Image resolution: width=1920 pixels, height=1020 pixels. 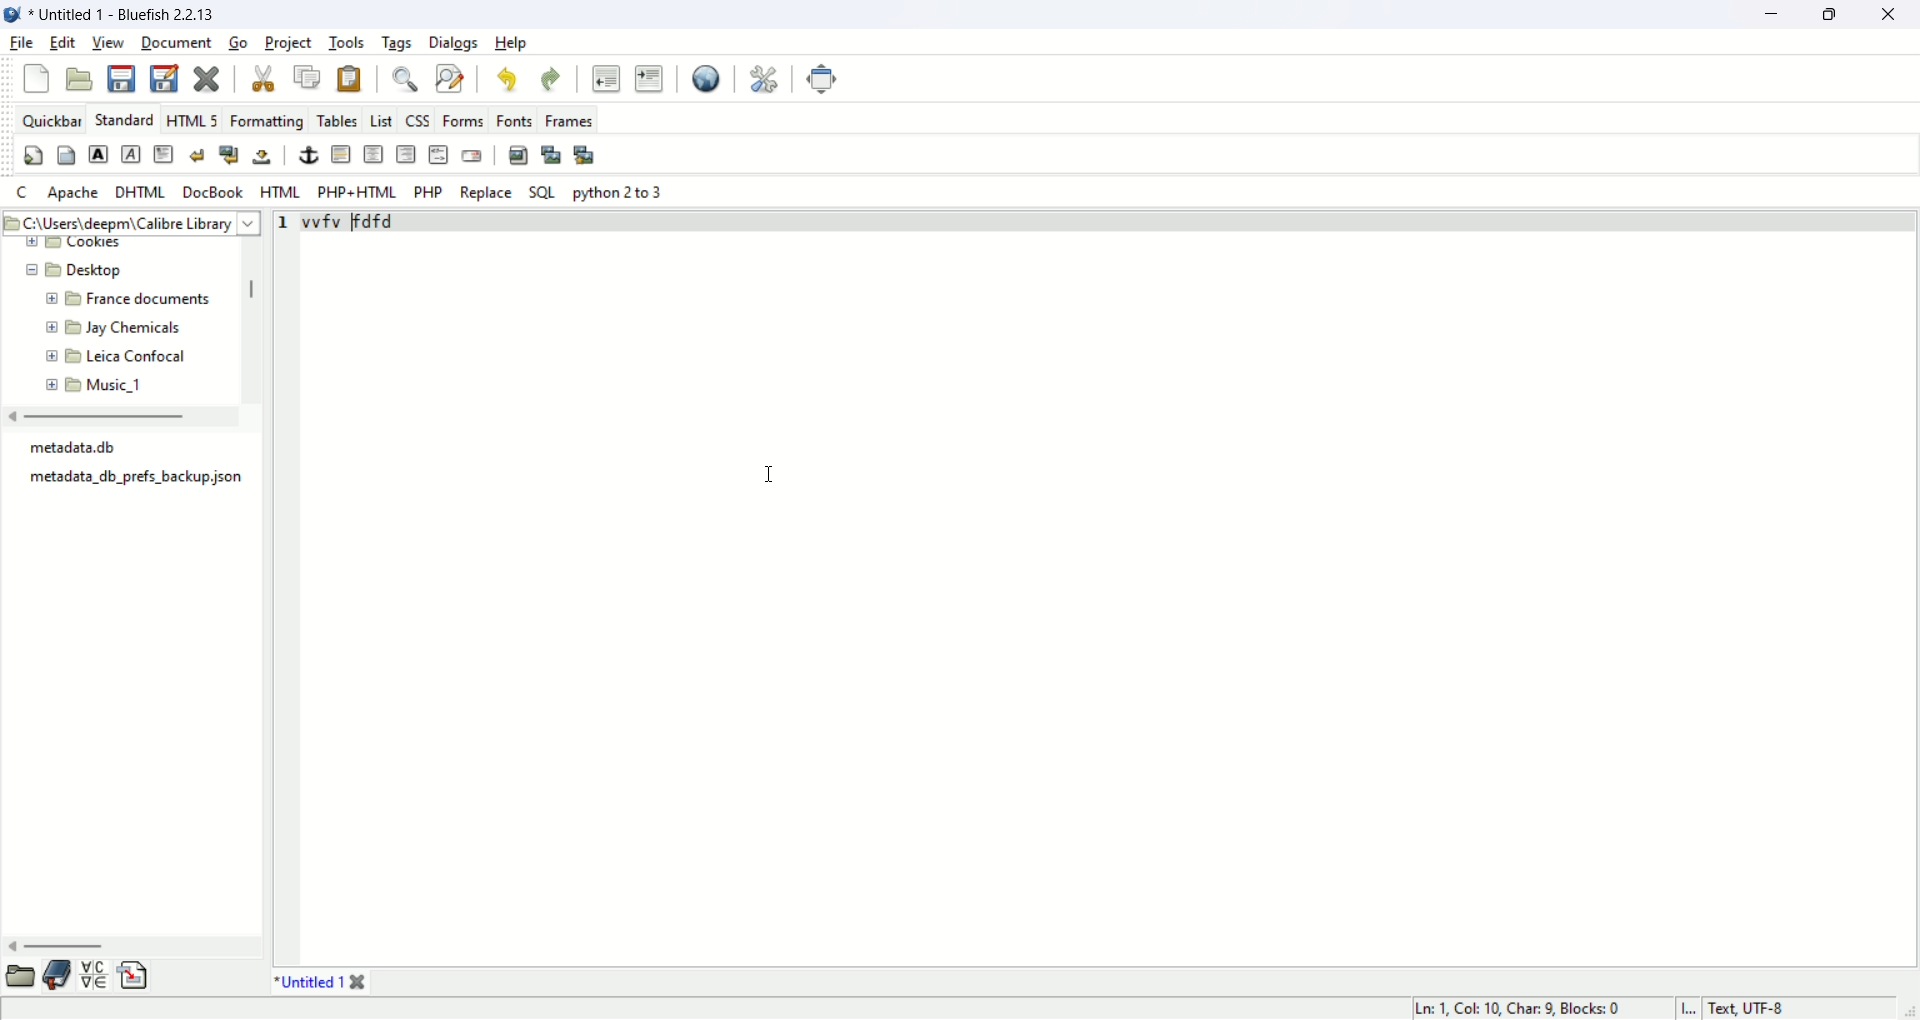 I want to click on quick settings, so click(x=36, y=155).